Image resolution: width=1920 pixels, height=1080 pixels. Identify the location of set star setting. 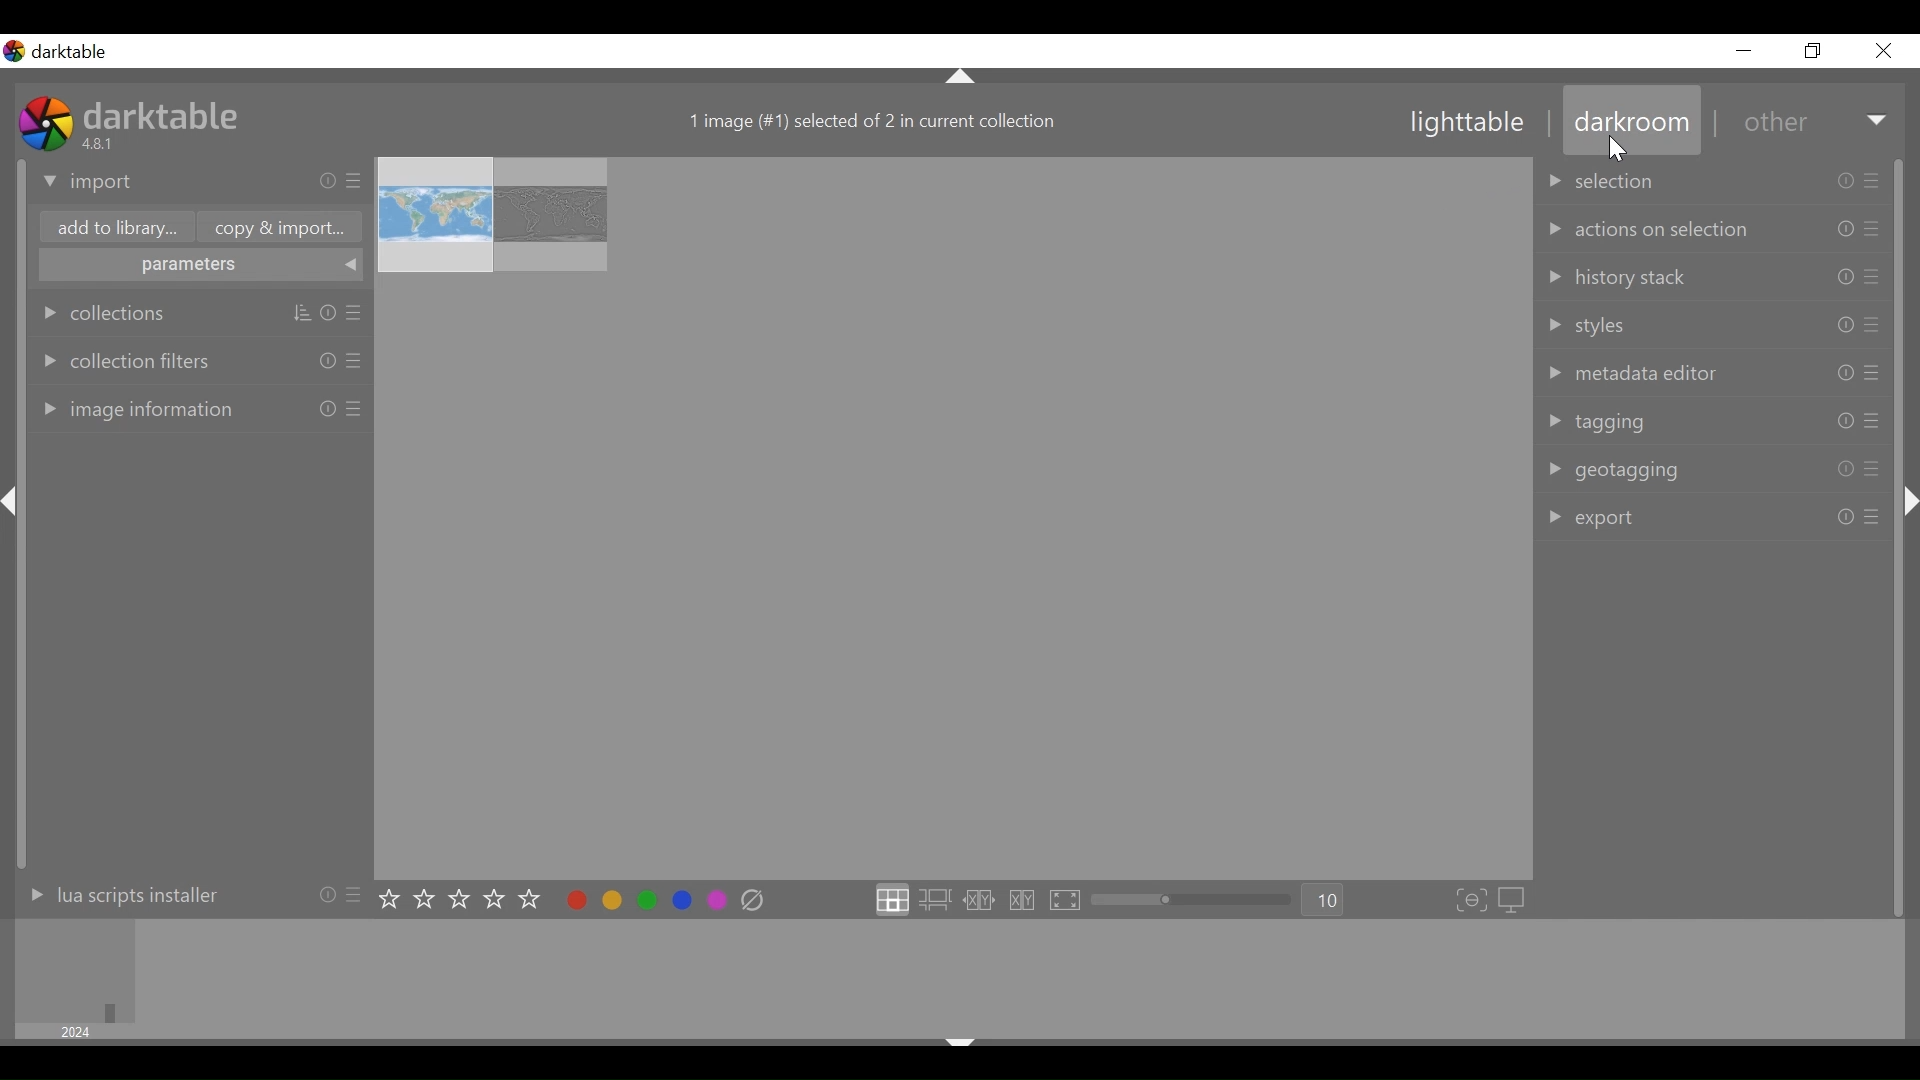
(458, 899).